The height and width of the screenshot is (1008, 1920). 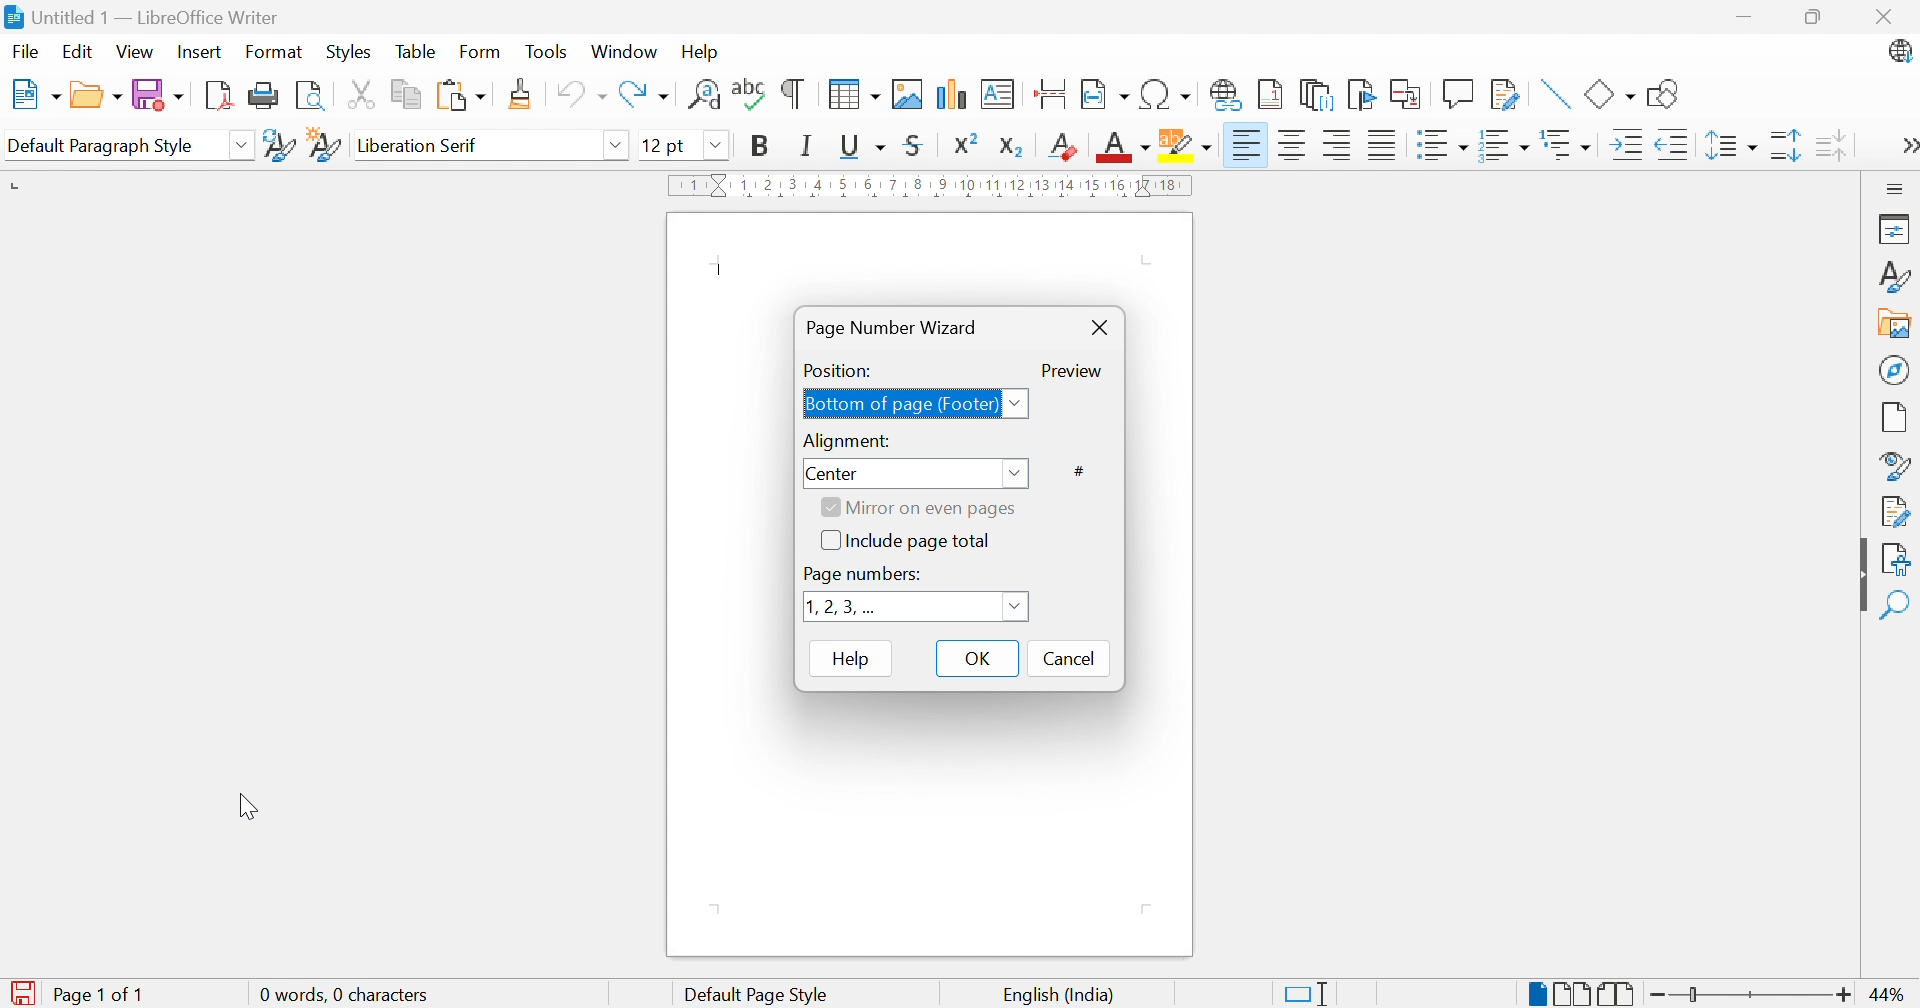 What do you see at coordinates (701, 53) in the screenshot?
I see `Help` at bounding box center [701, 53].